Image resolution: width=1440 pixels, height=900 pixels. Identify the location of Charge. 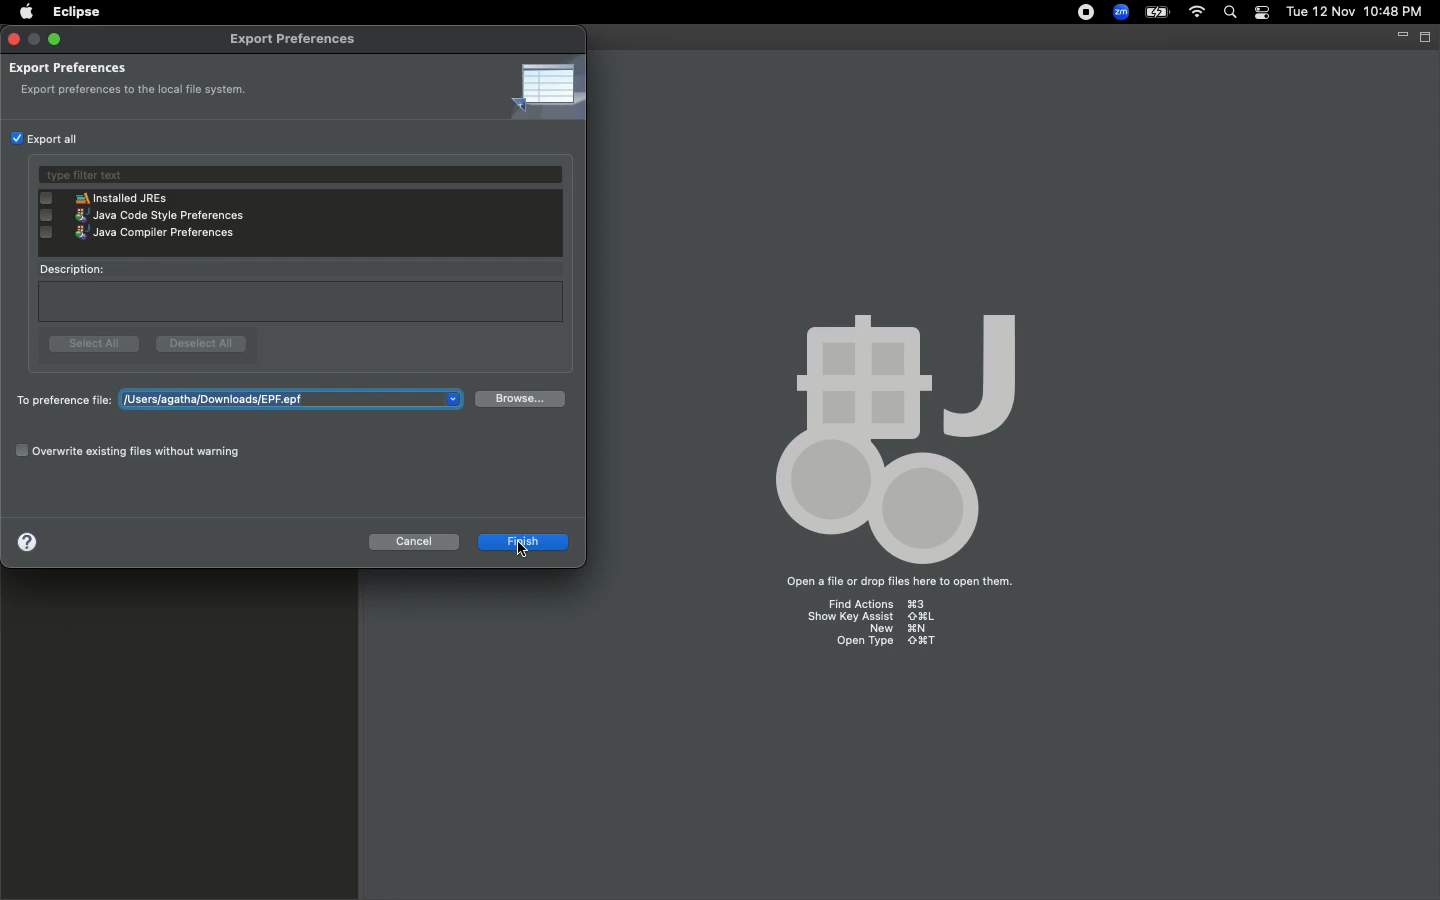
(1160, 11).